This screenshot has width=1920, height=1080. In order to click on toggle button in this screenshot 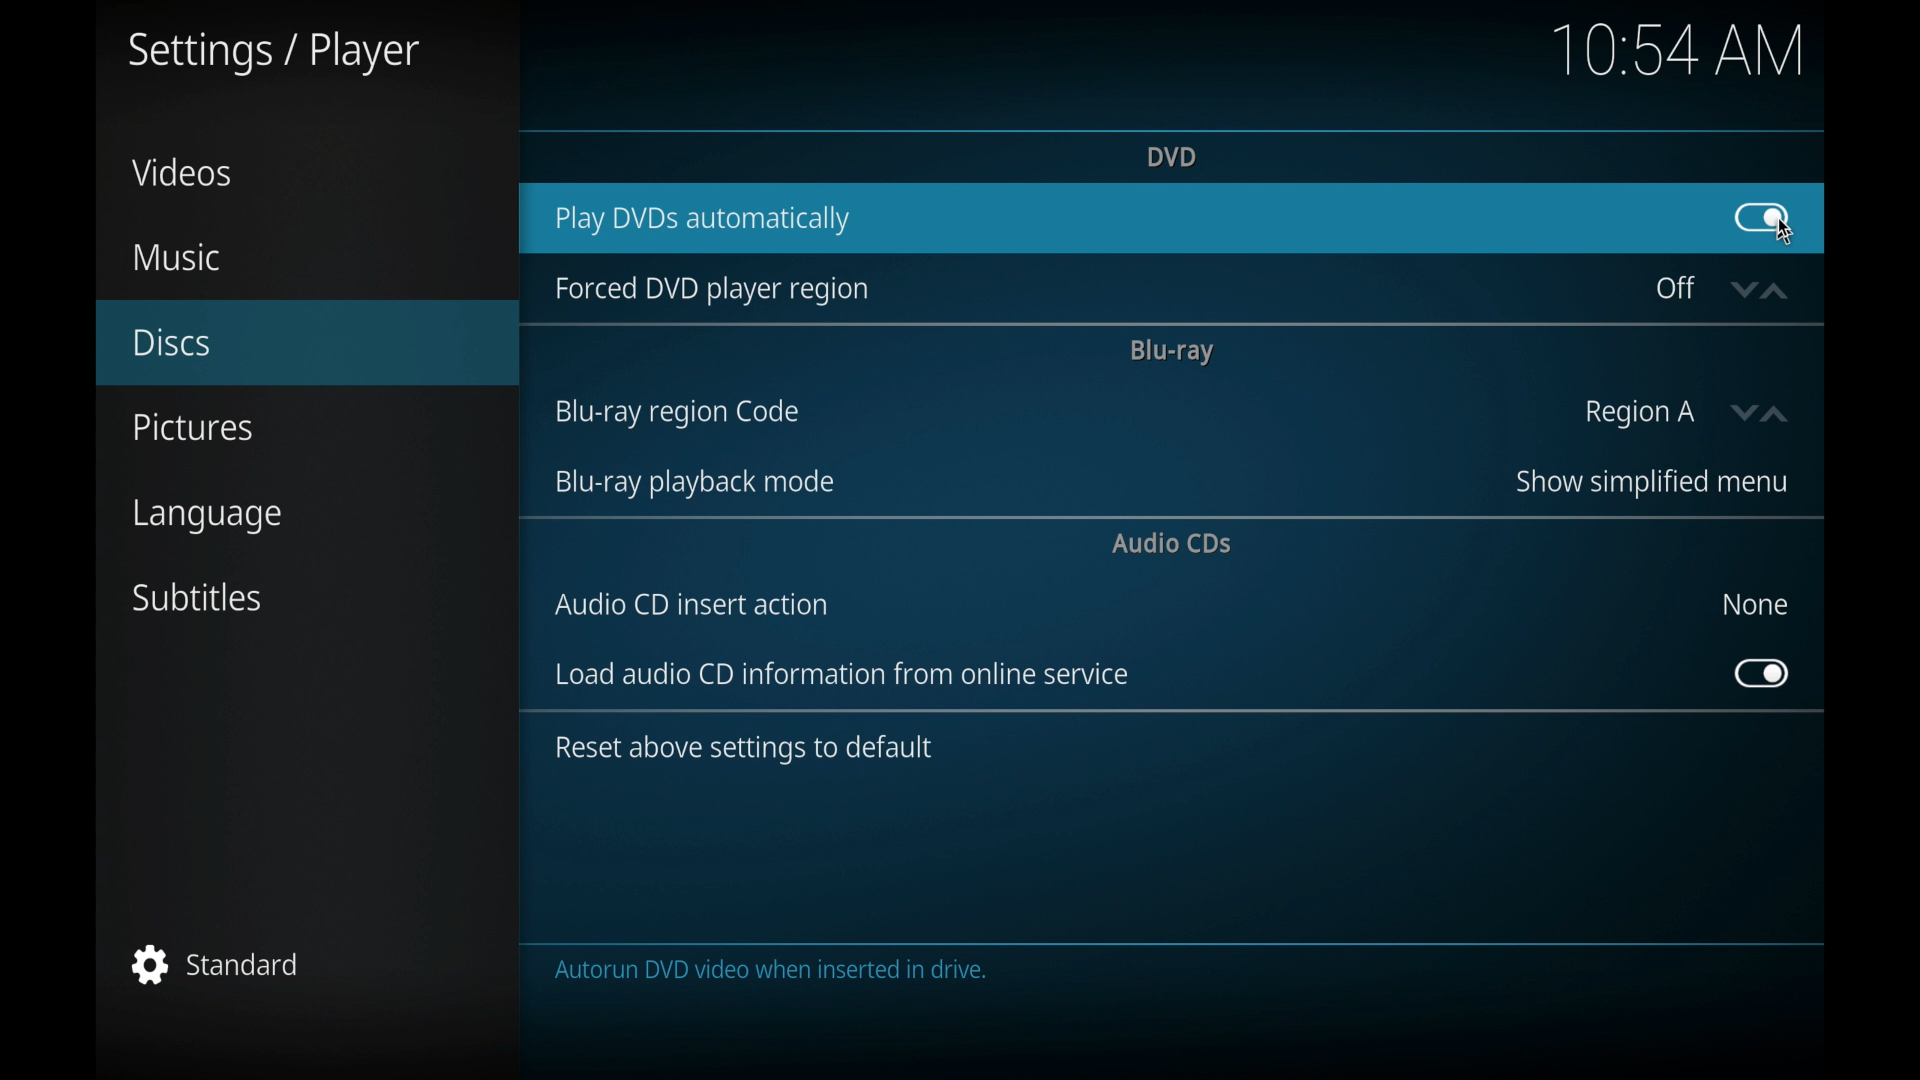, I will do `click(1760, 217)`.